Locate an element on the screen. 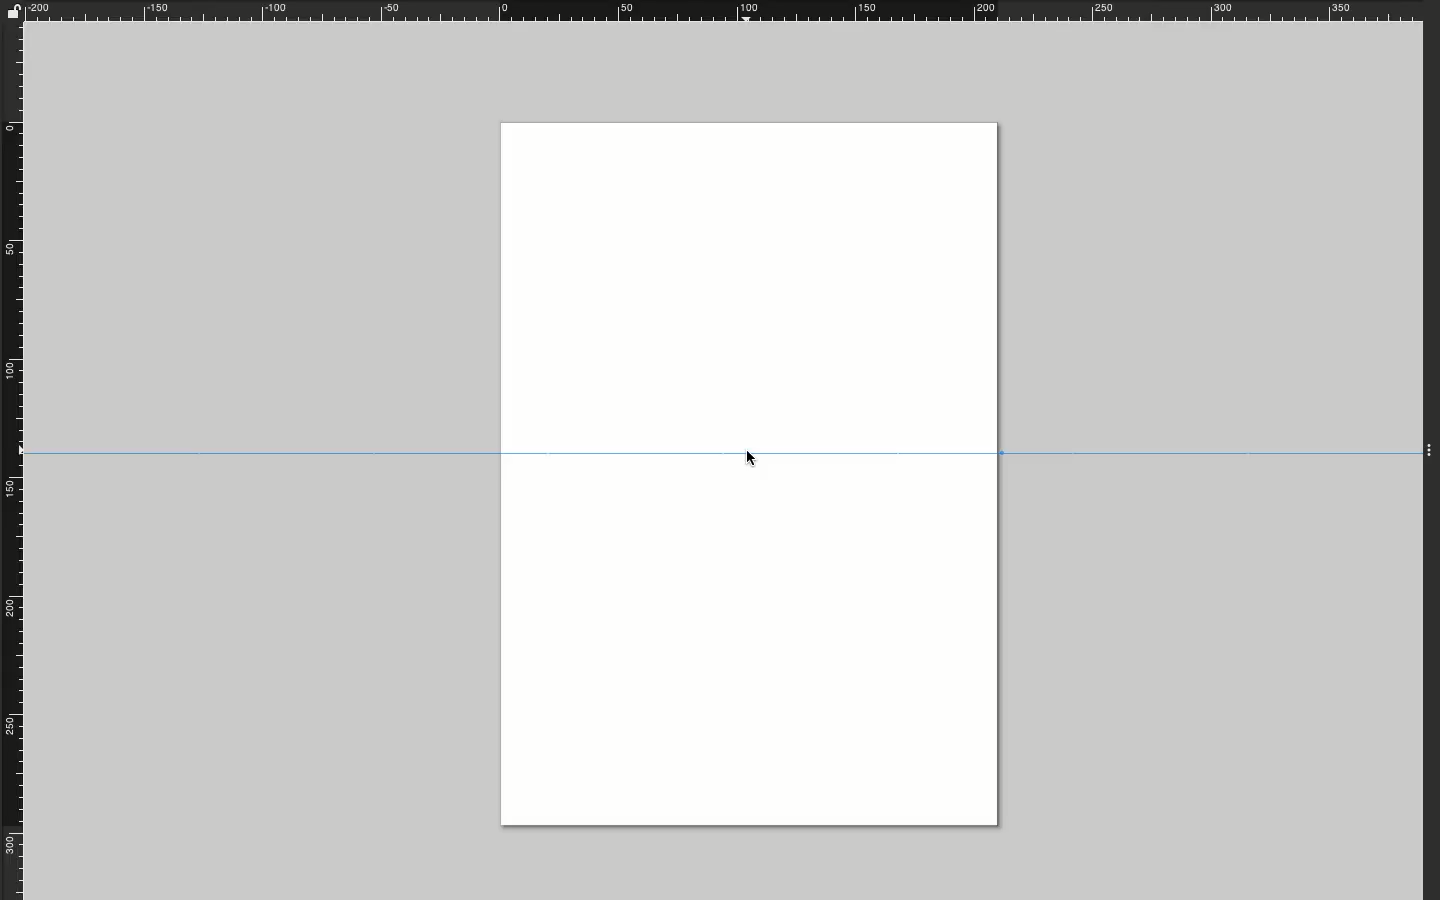 The width and height of the screenshot is (1440, 900). Cursor is located at coordinates (756, 460).